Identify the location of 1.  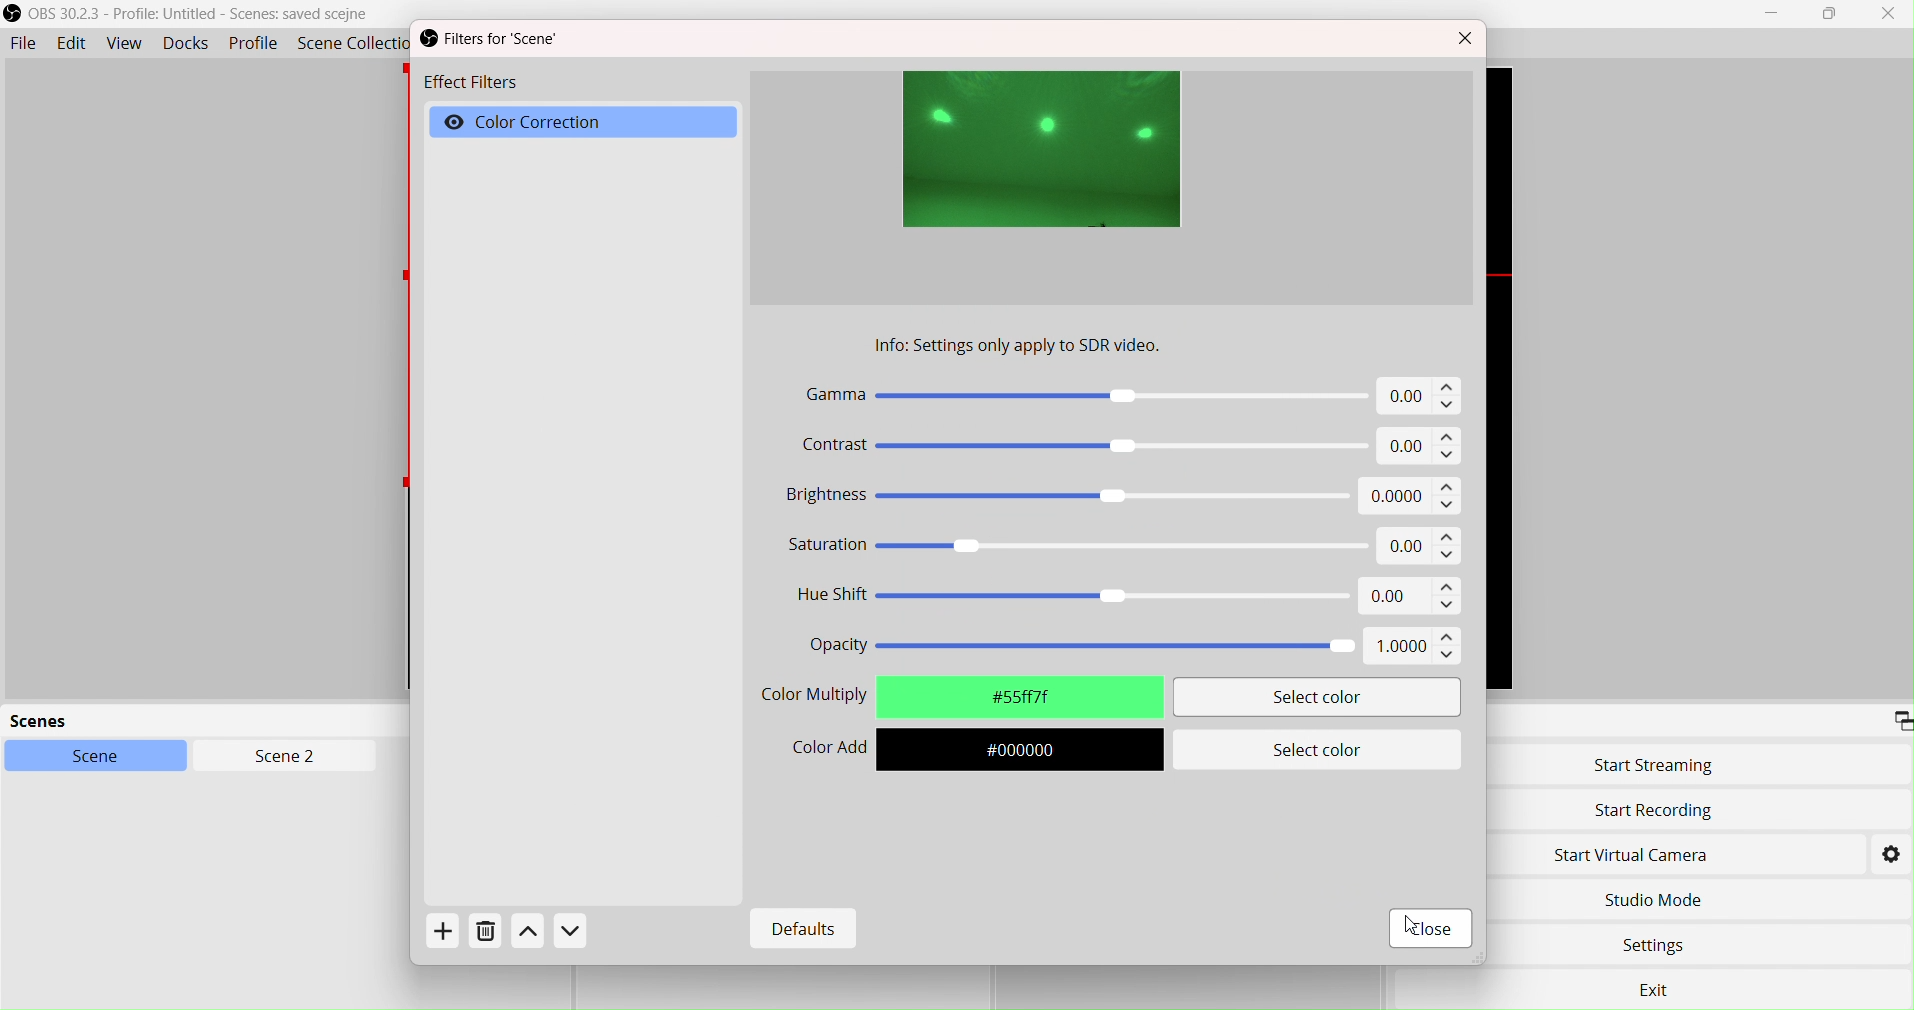
(1415, 645).